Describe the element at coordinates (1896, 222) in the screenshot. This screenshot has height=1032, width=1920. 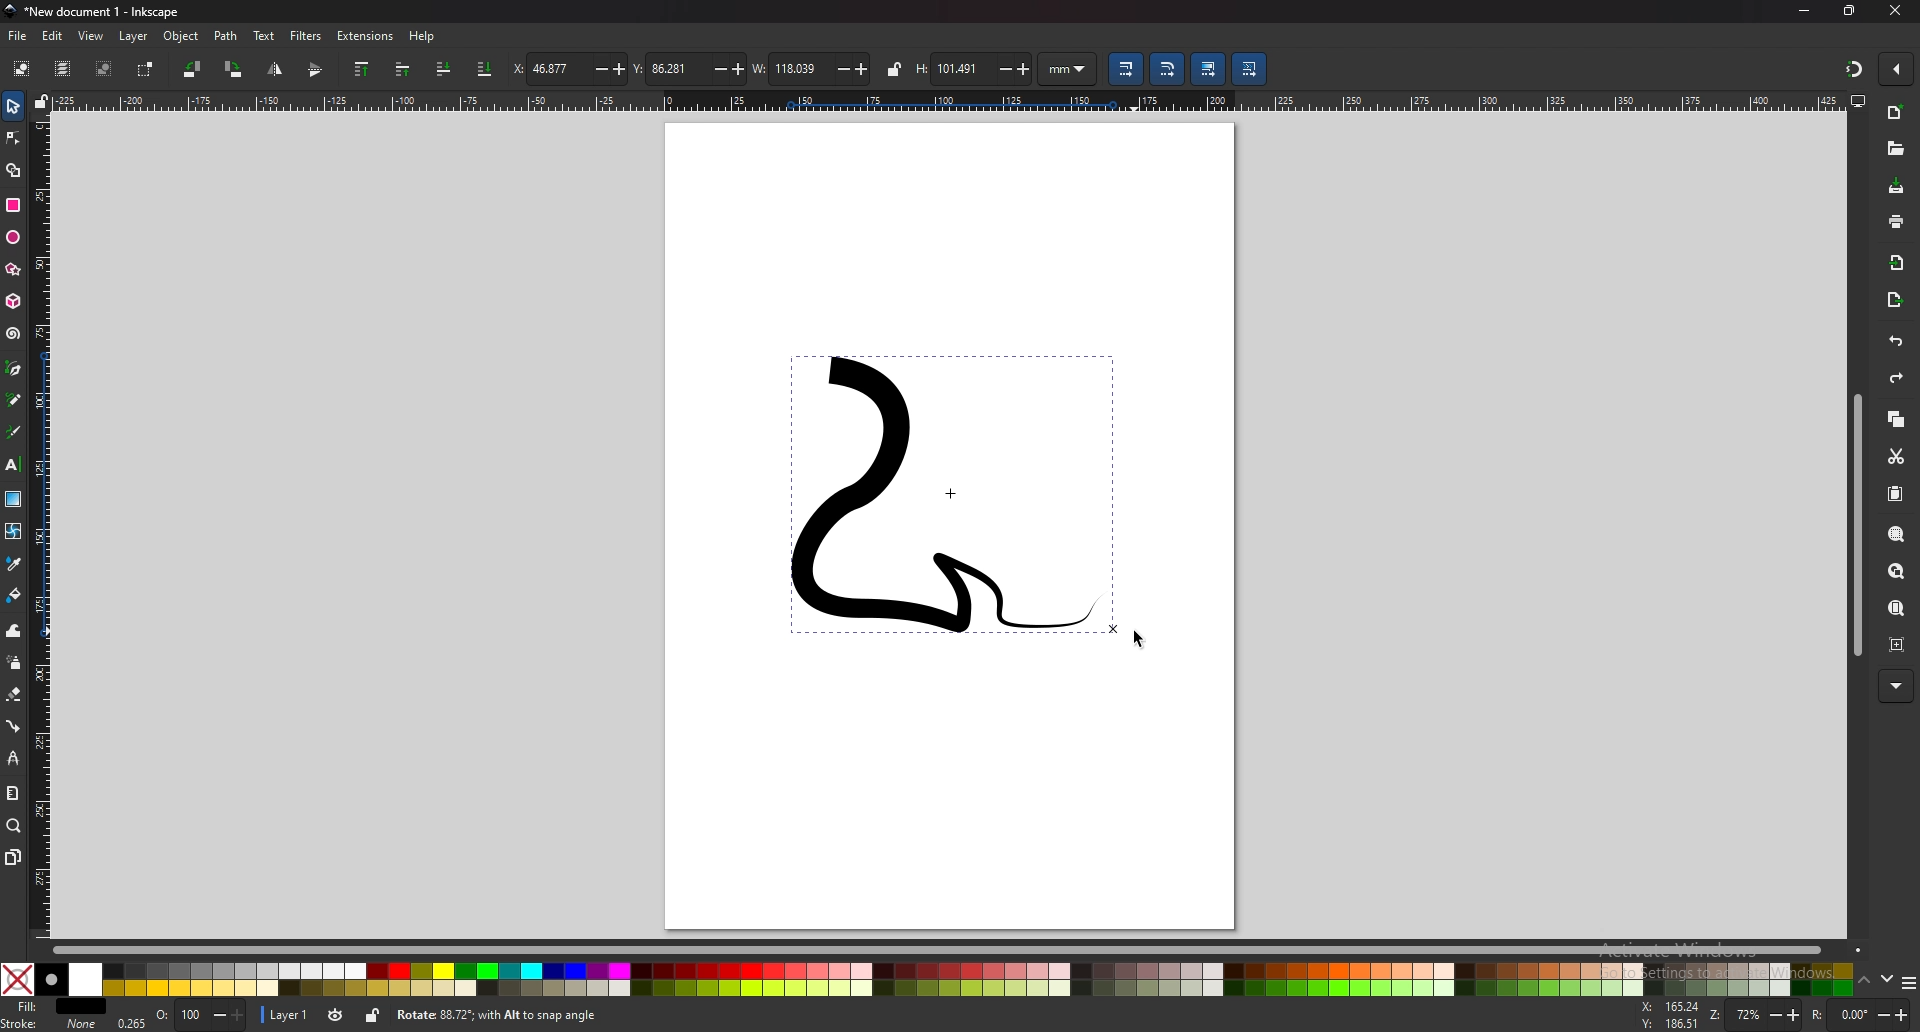
I see `print` at that location.